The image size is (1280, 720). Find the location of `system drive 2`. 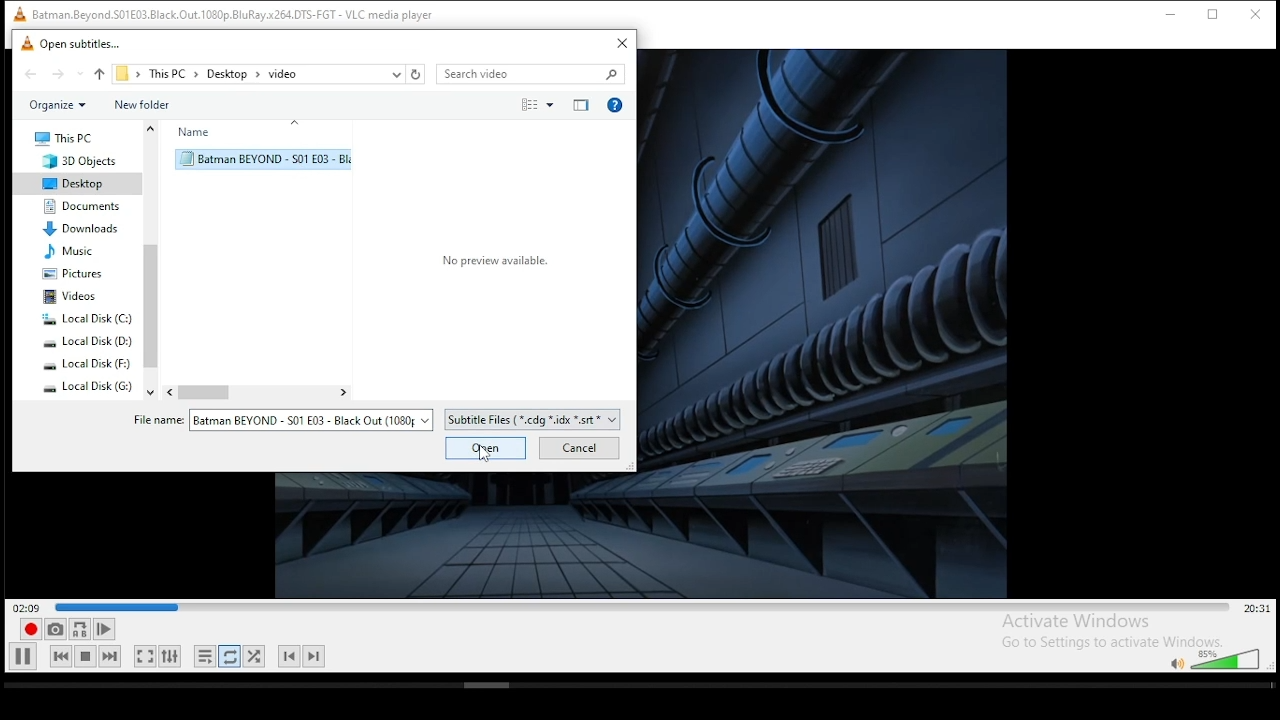

system drive 2 is located at coordinates (89, 343).